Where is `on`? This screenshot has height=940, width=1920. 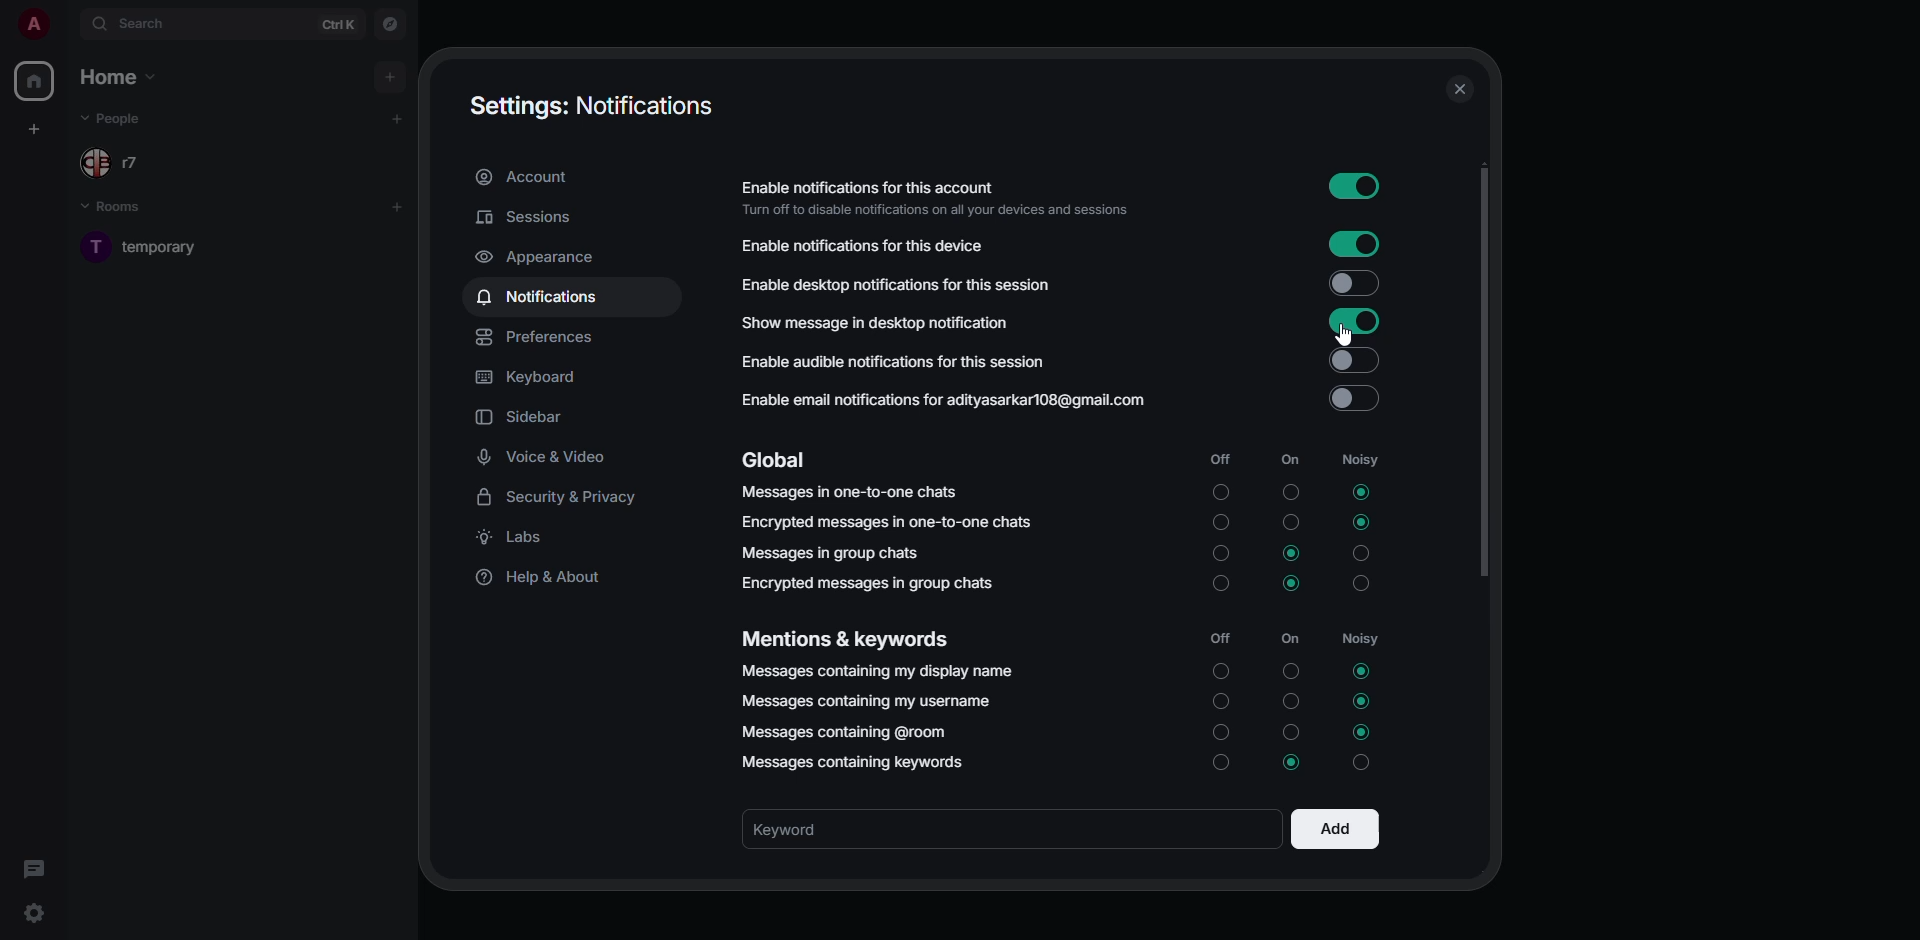 on is located at coordinates (1291, 459).